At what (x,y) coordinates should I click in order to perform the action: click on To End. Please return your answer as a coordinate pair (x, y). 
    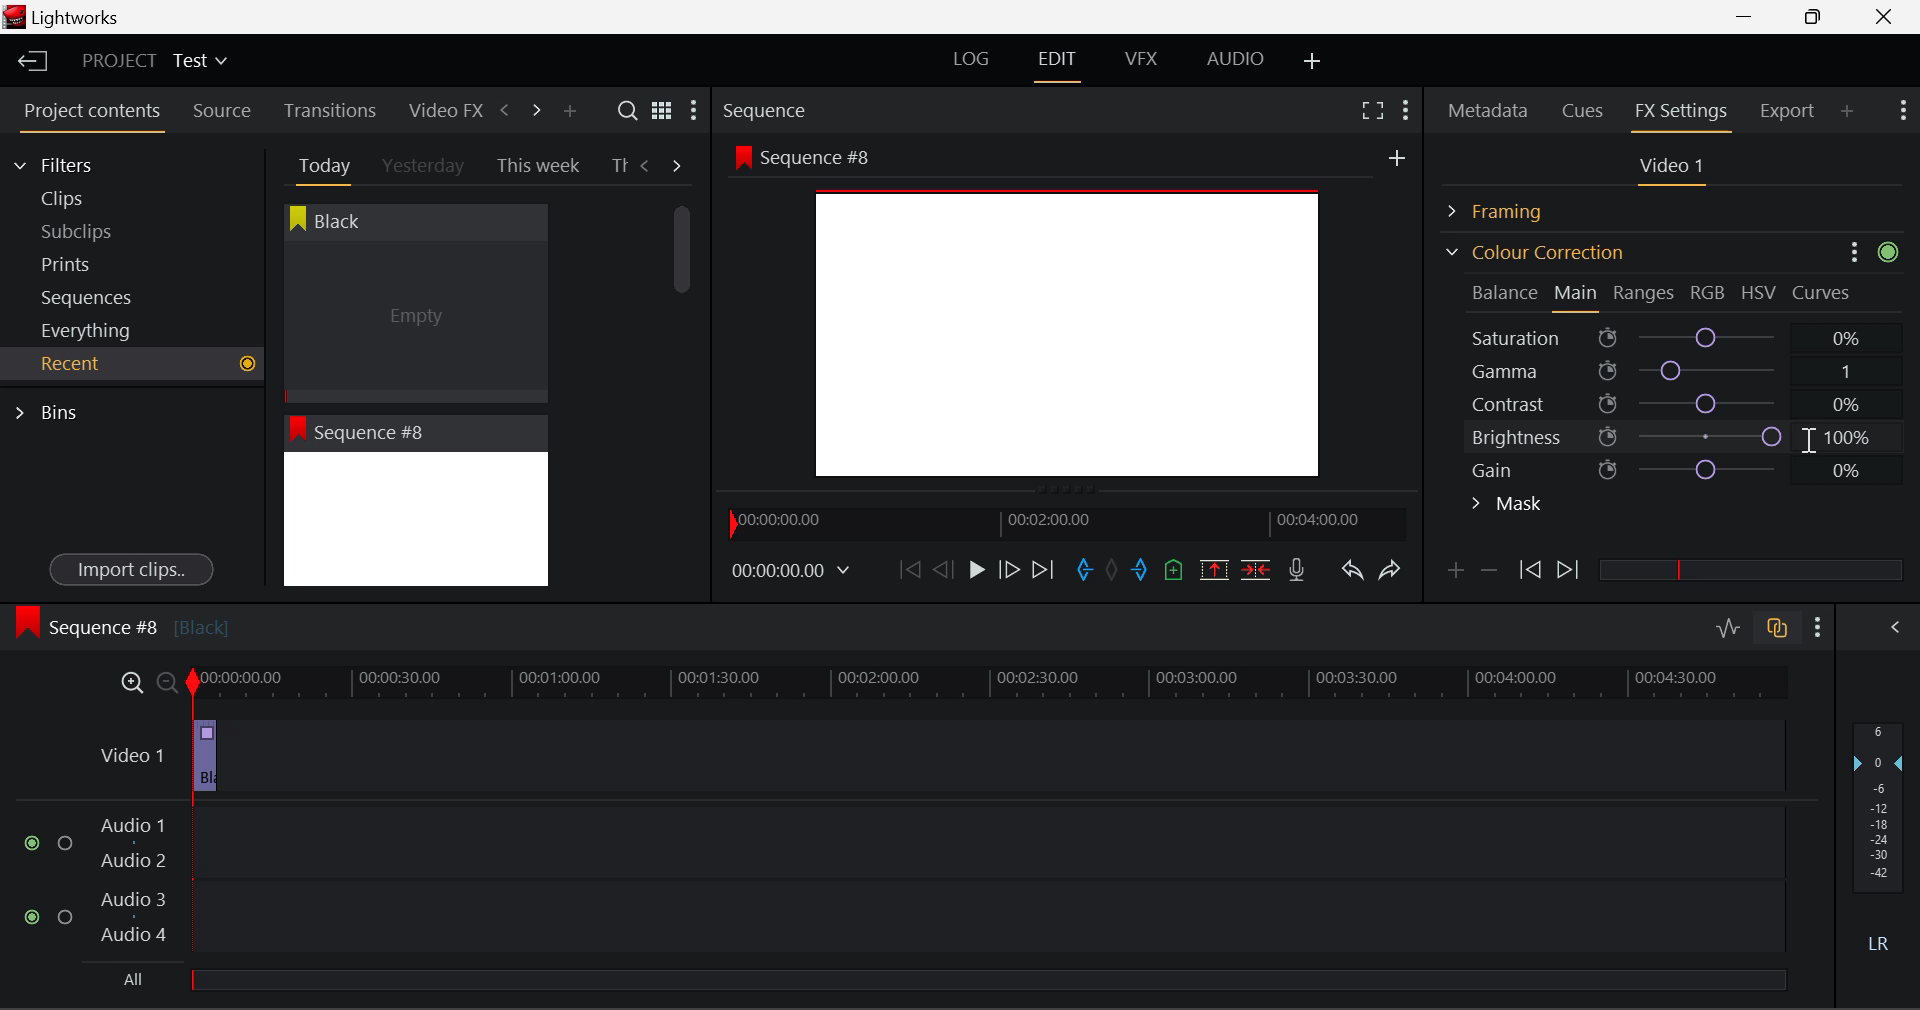
    Looking at the image, I should click on (1043, 570).